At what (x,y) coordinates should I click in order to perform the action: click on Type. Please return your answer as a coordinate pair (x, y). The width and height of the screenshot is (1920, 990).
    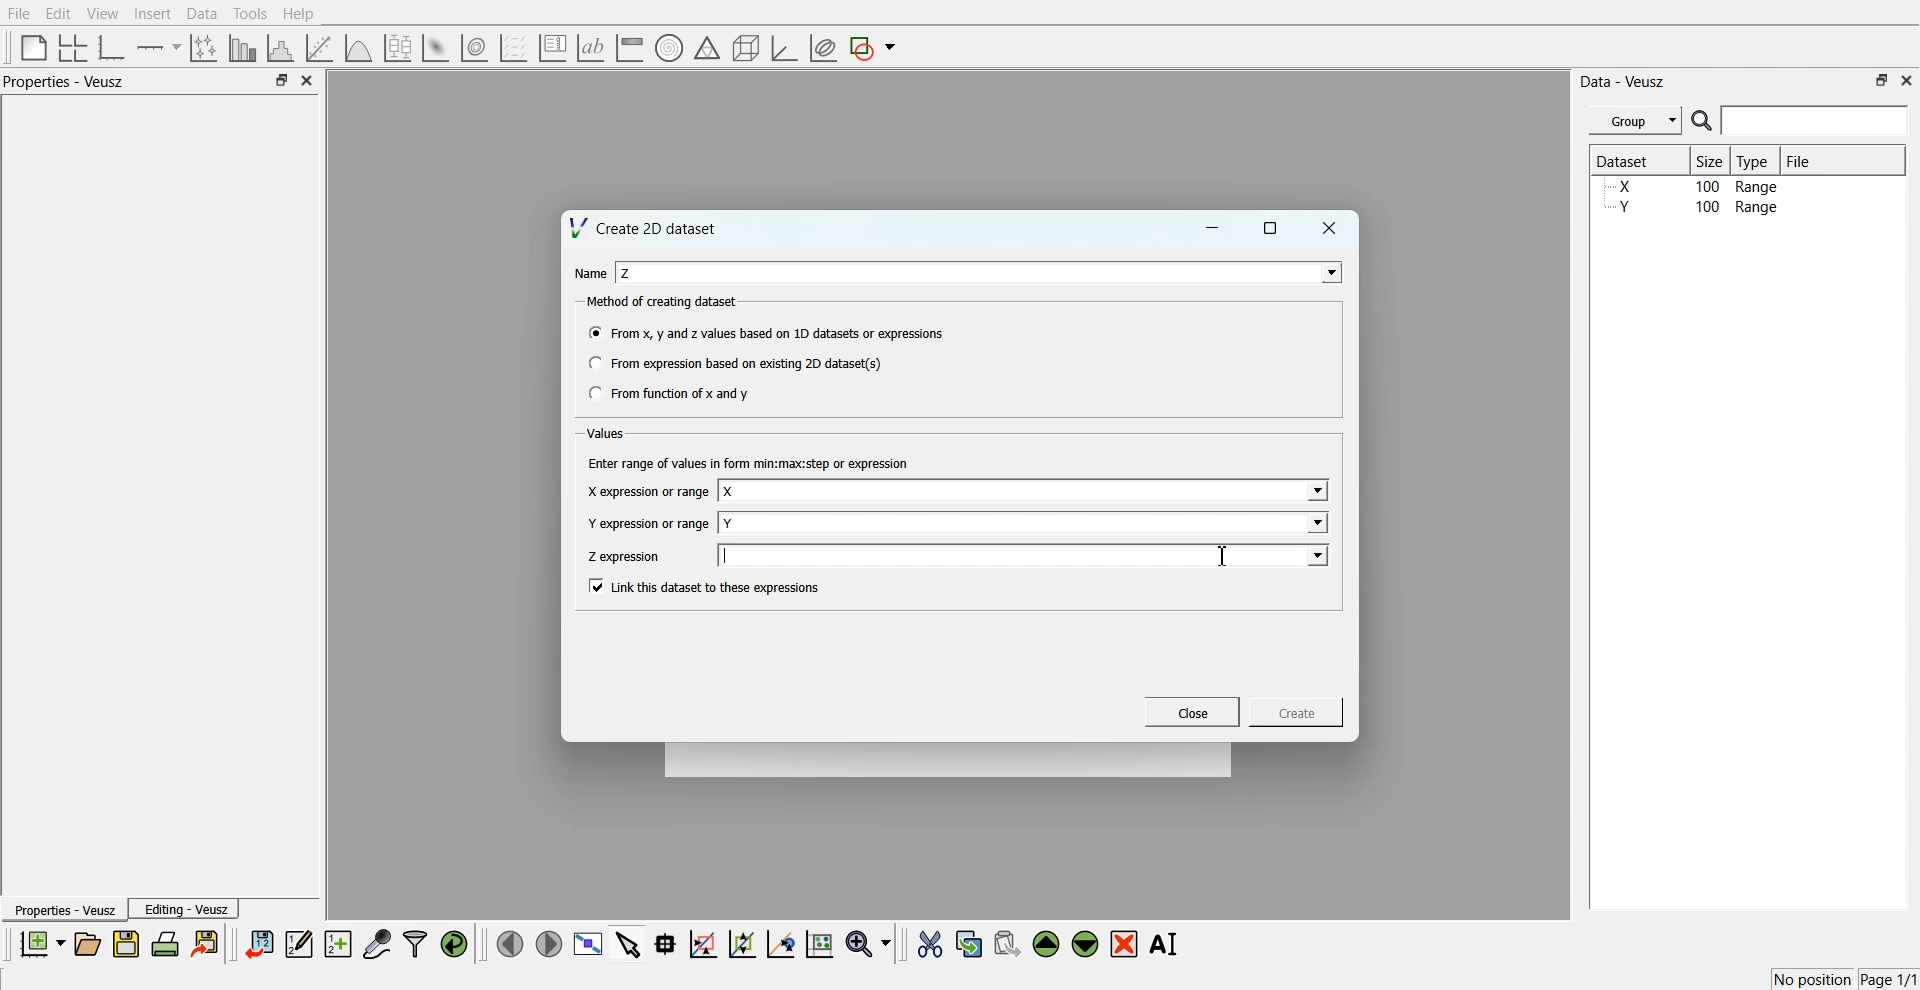
    Looking at the image, I should click on (1755, 160).